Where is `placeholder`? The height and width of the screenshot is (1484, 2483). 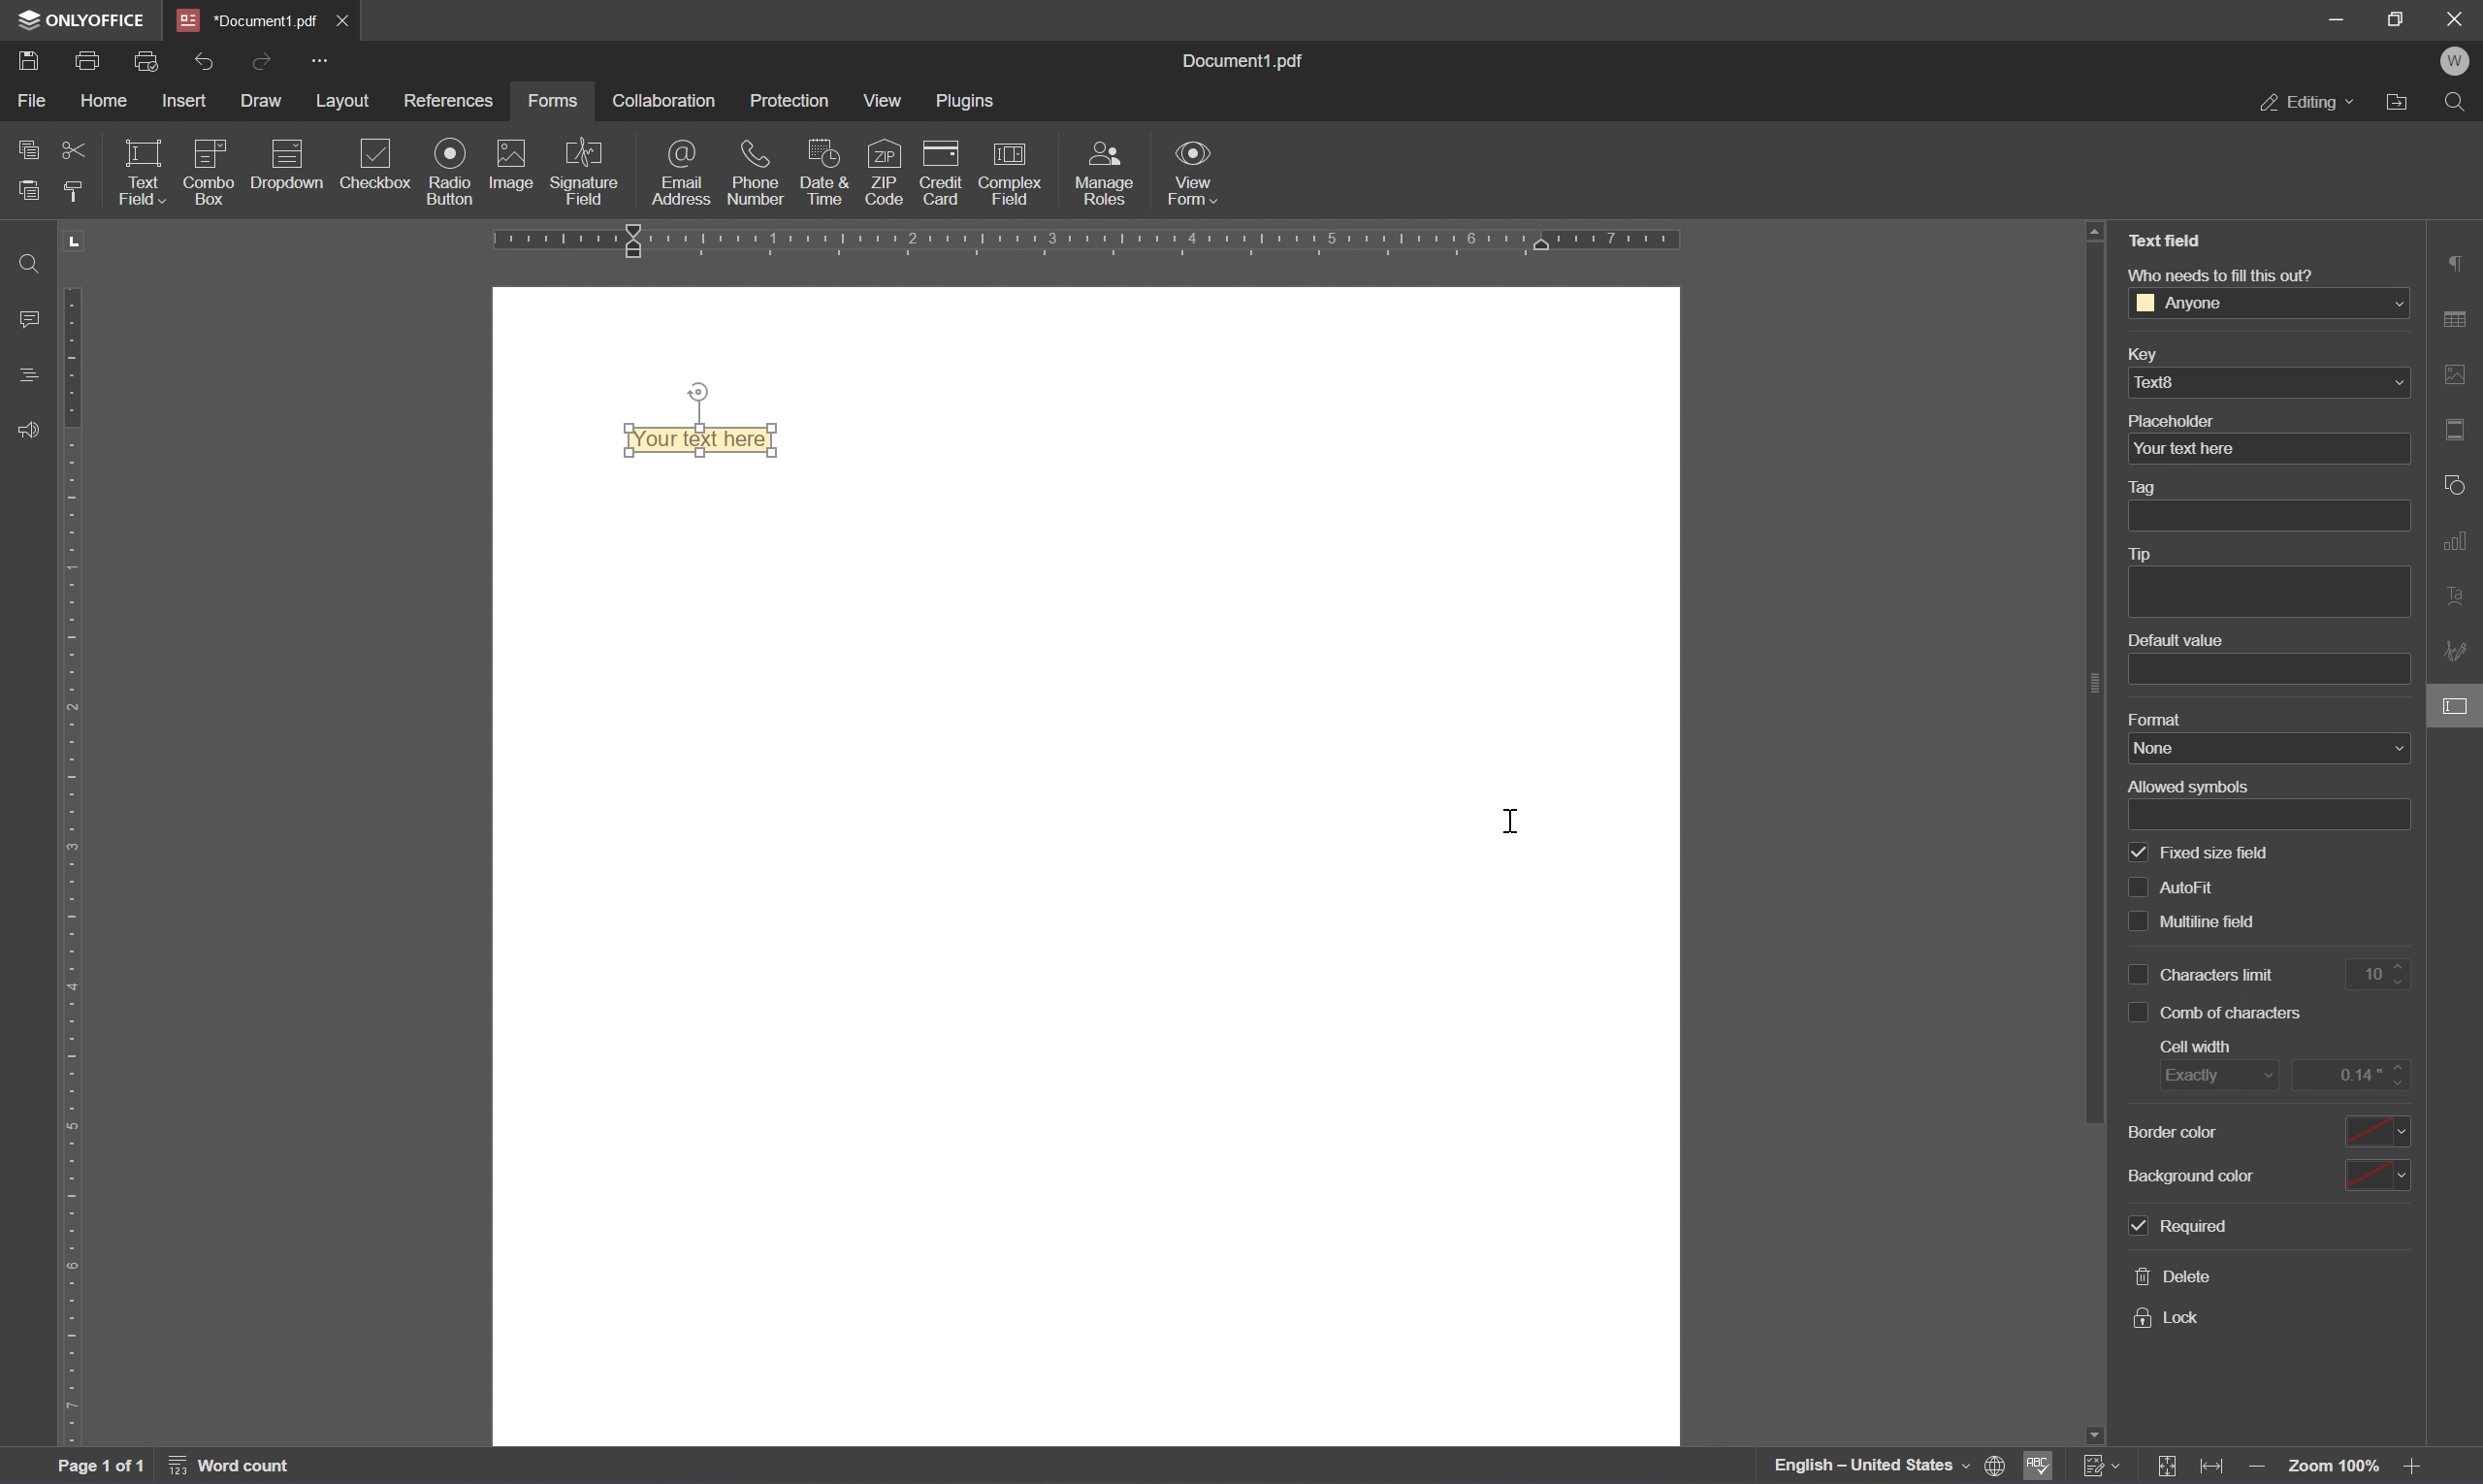 placeholder is located at coordinates (2177, 421).